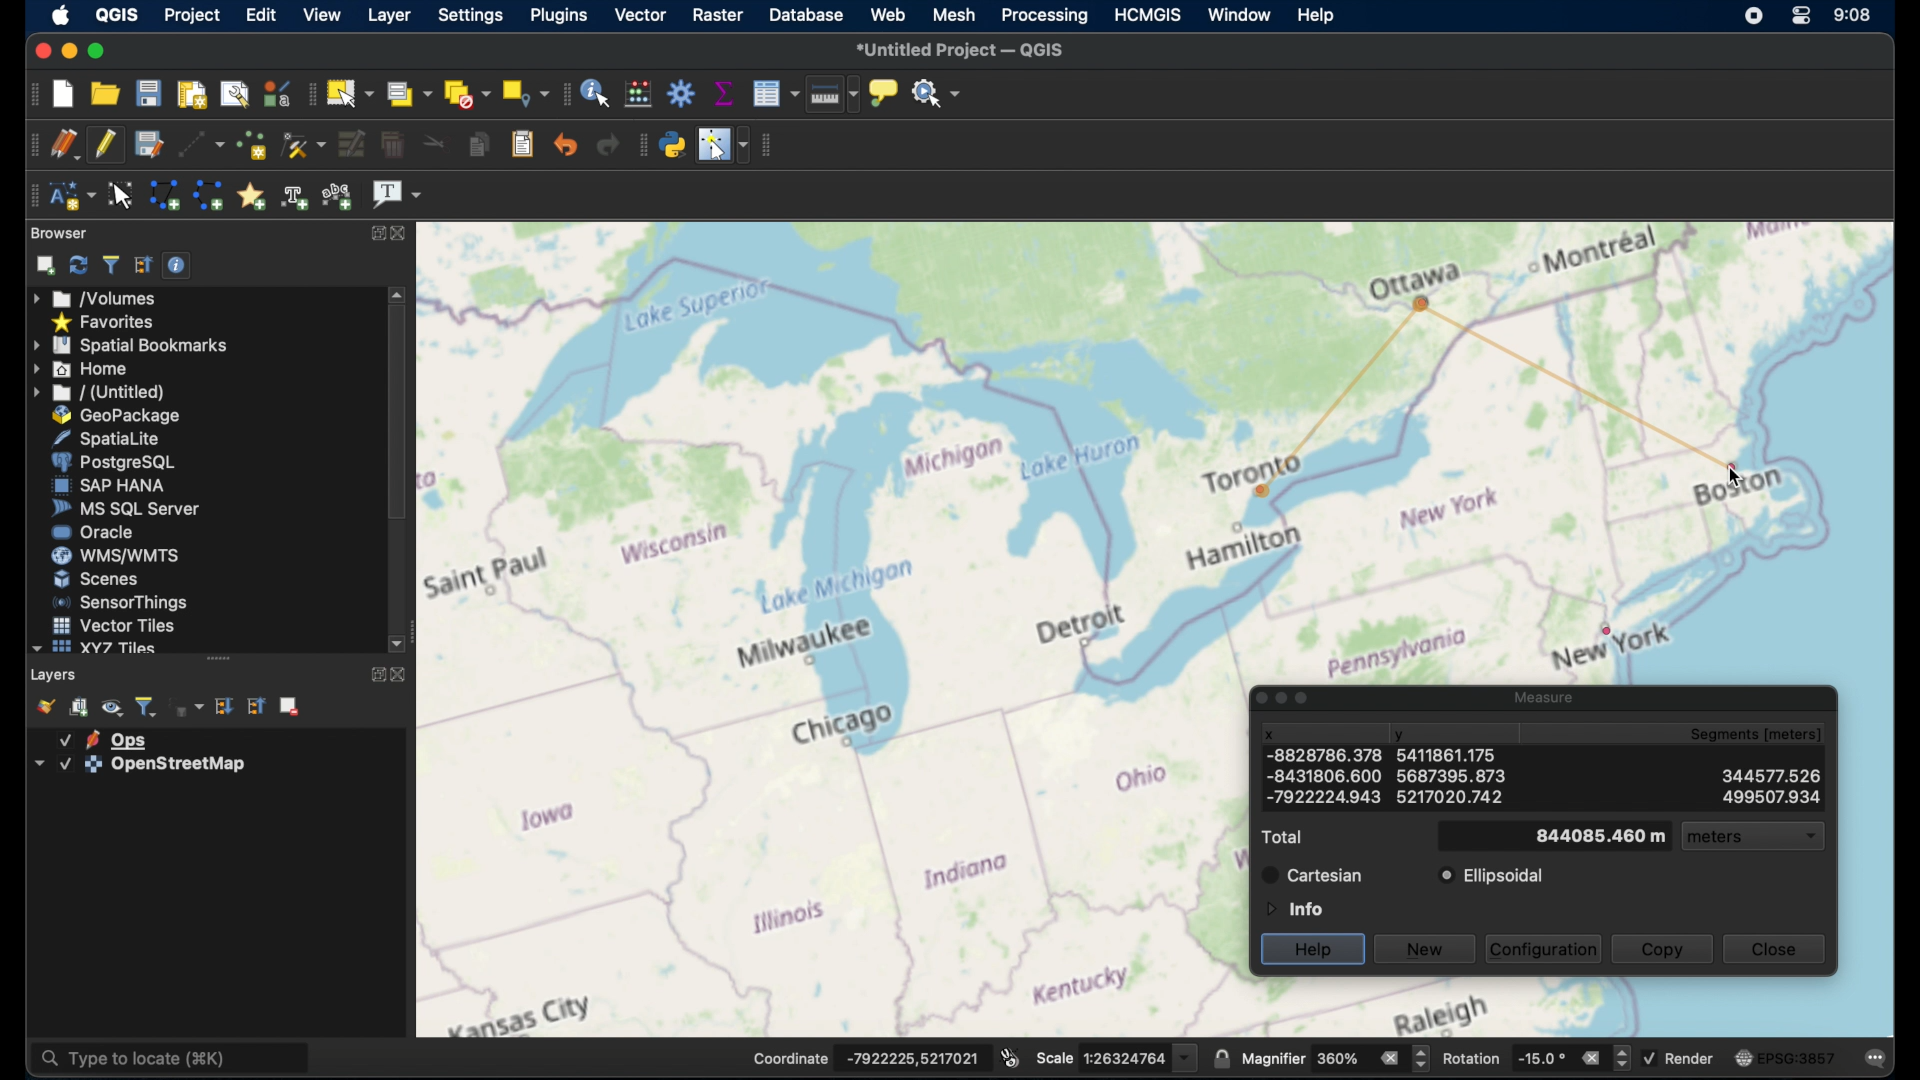 This screenshot has width=1920, height=1080. I want to click on minimize, so click(1281, 699).